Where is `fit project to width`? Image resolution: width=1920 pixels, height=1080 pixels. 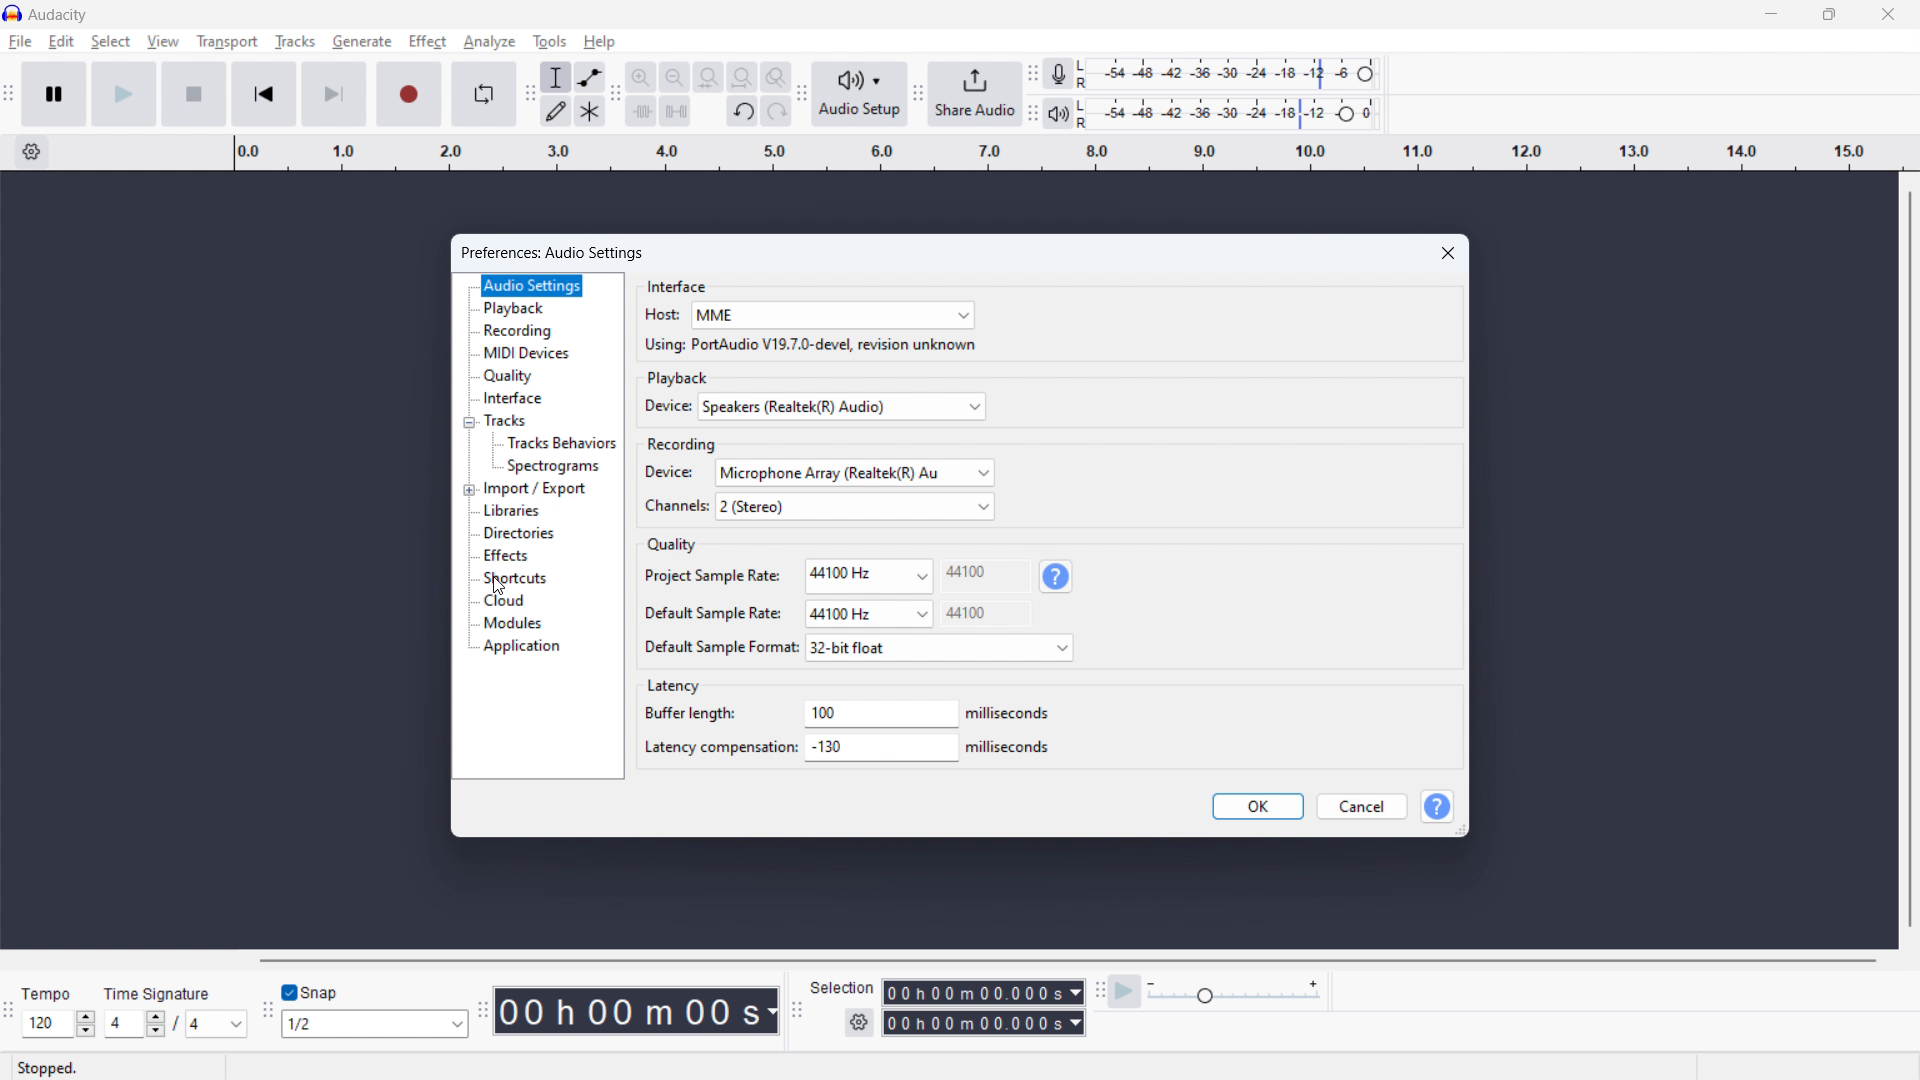
fit project to width is located at coordinates (742, 77).